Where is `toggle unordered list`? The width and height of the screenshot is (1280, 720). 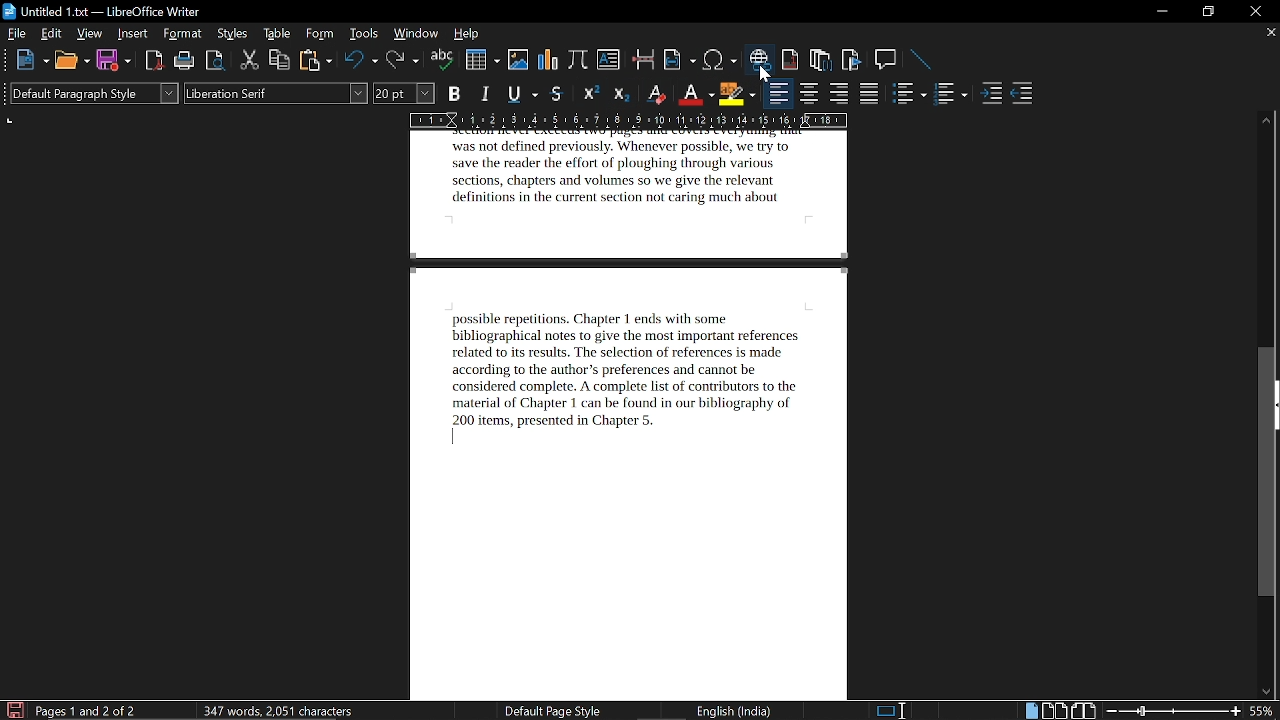 toggle unordered list is located at coordinates (952, 95).